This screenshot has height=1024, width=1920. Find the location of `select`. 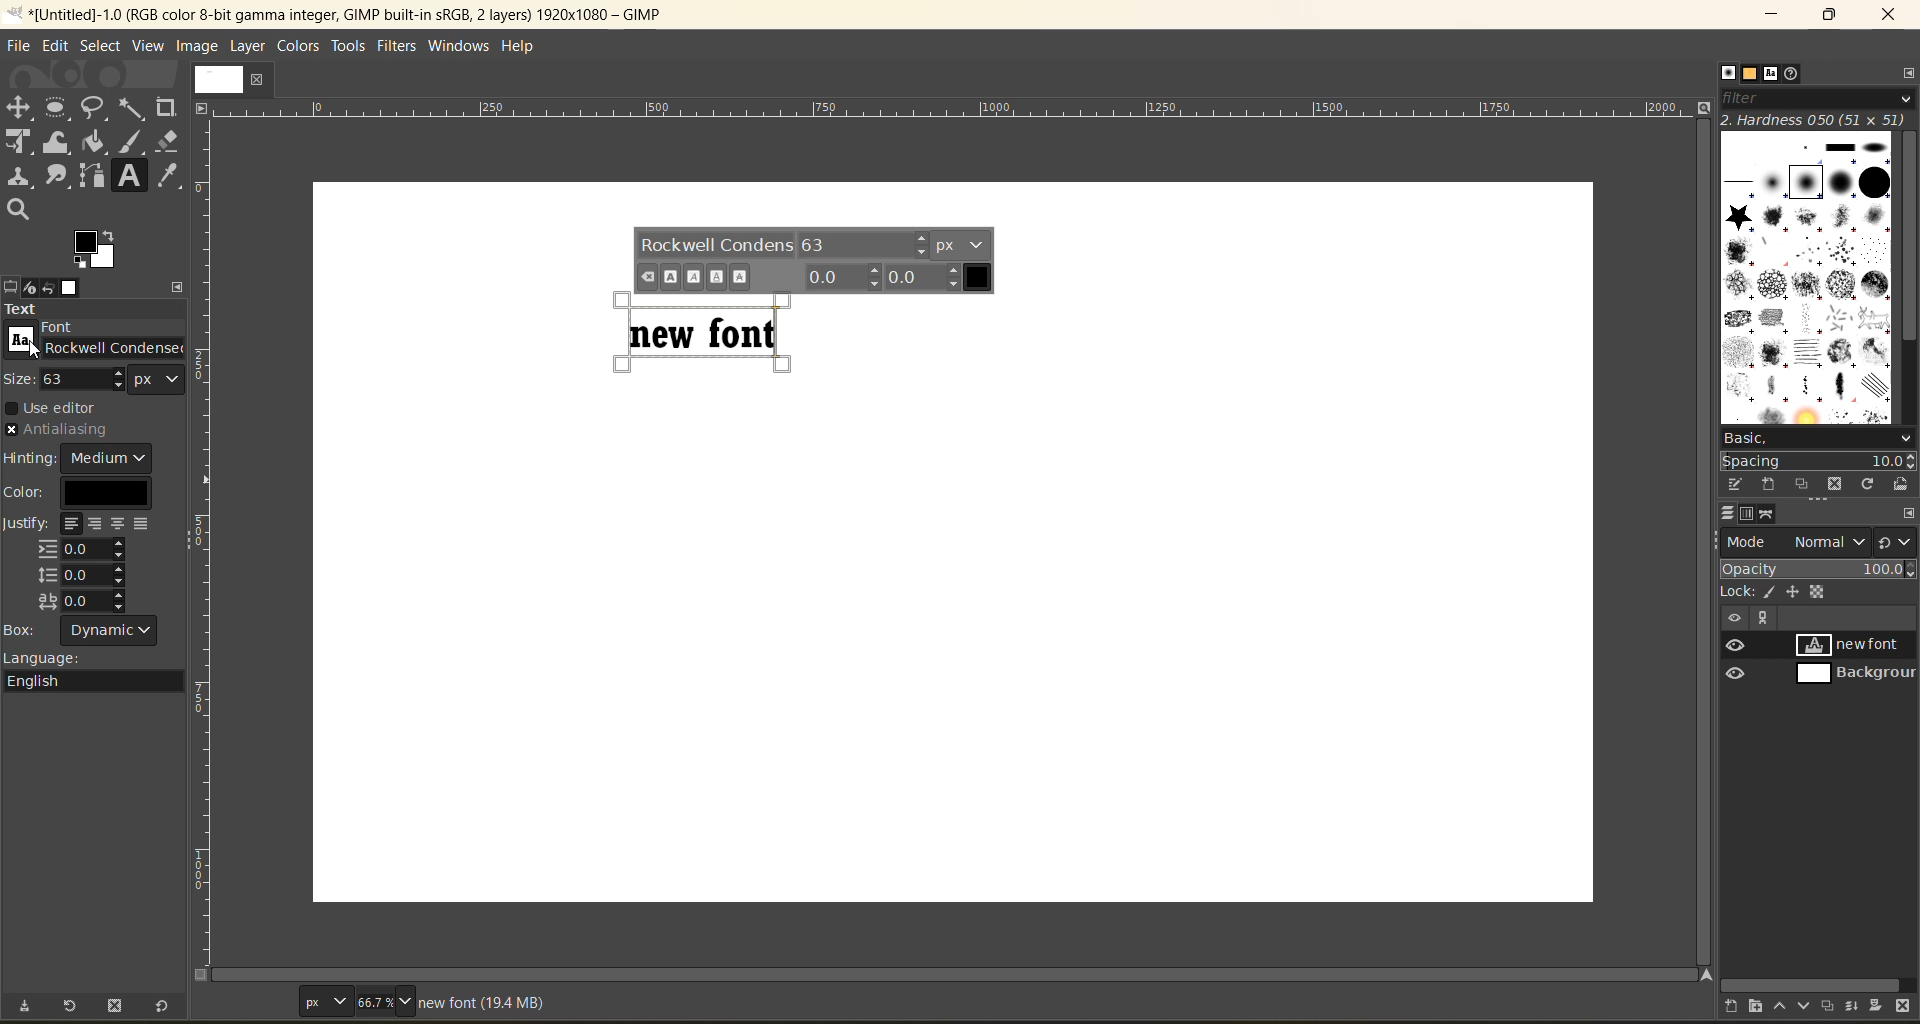

select is located at coordinates (101, 48).